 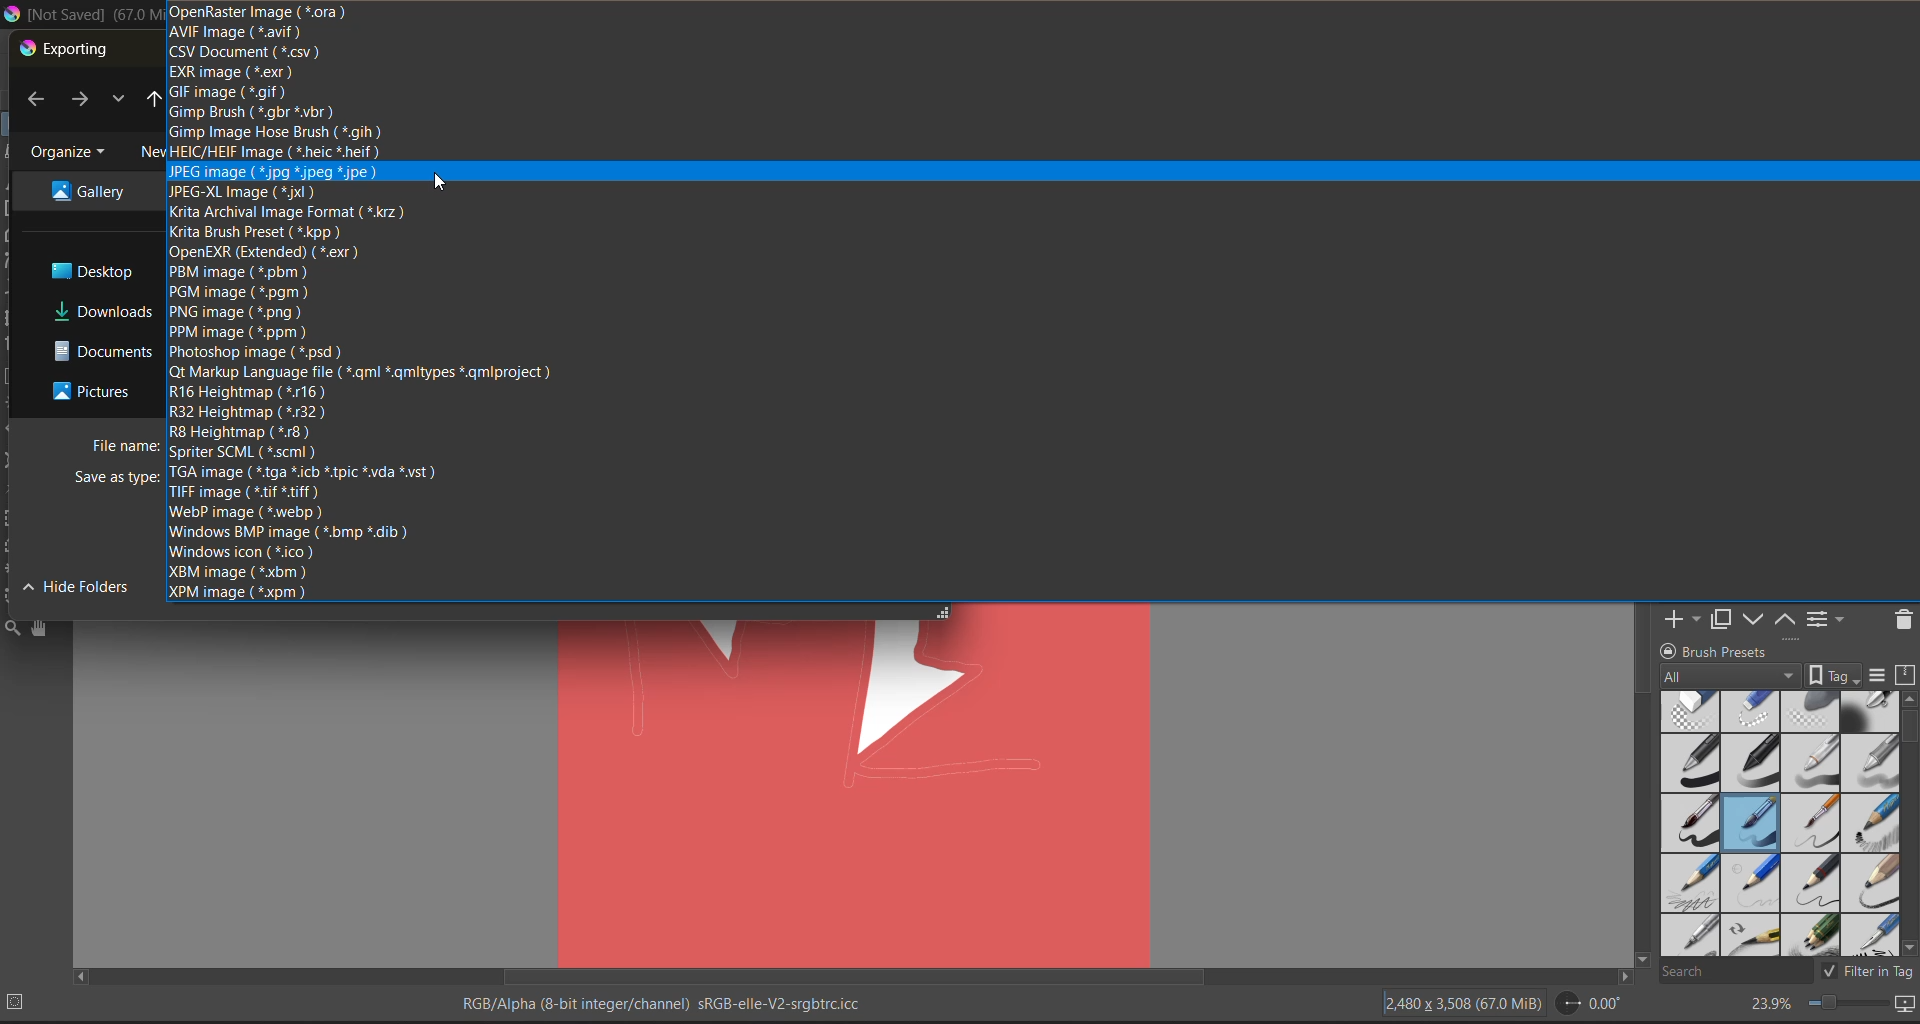 What do you see at coordinates (291, 211) in the screenshot?
I see `krita archival image format` at bounding box center [291, 211].